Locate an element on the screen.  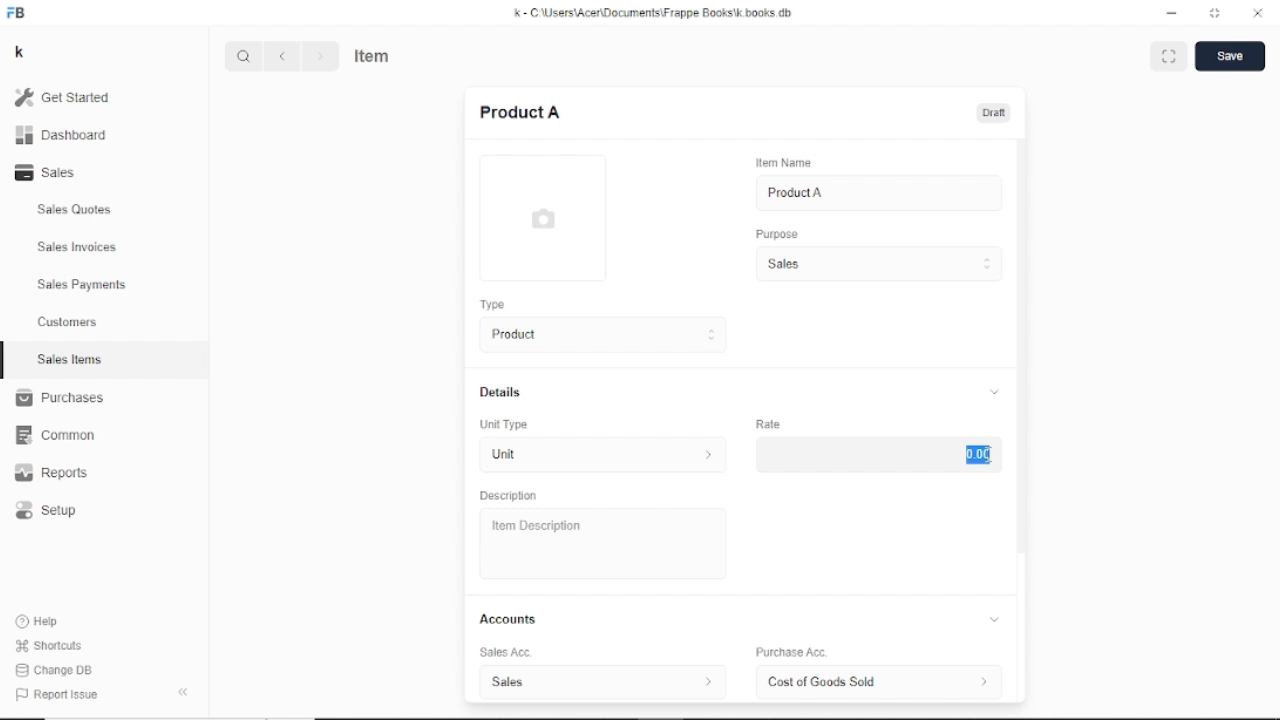
Accounts is located at coordinates (743, 619).